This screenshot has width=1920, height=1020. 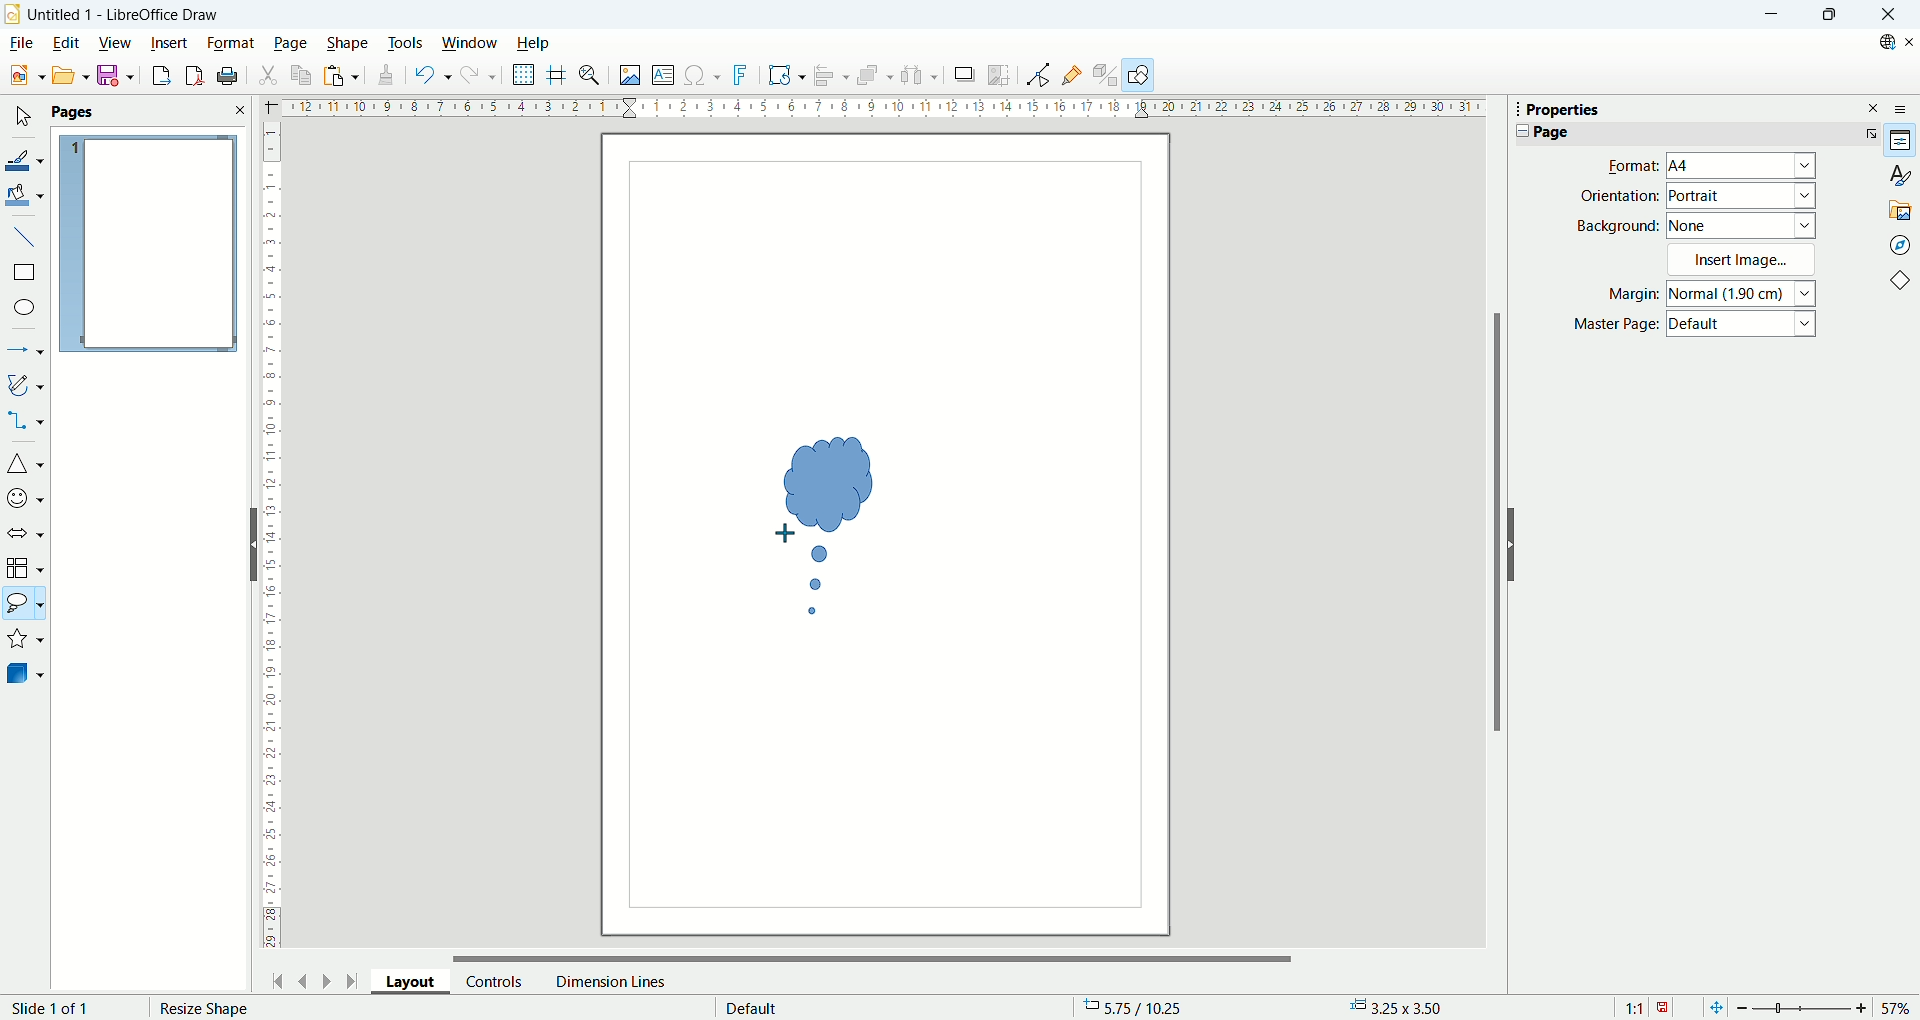 I want to click on None, so click(x=1742, y=224).